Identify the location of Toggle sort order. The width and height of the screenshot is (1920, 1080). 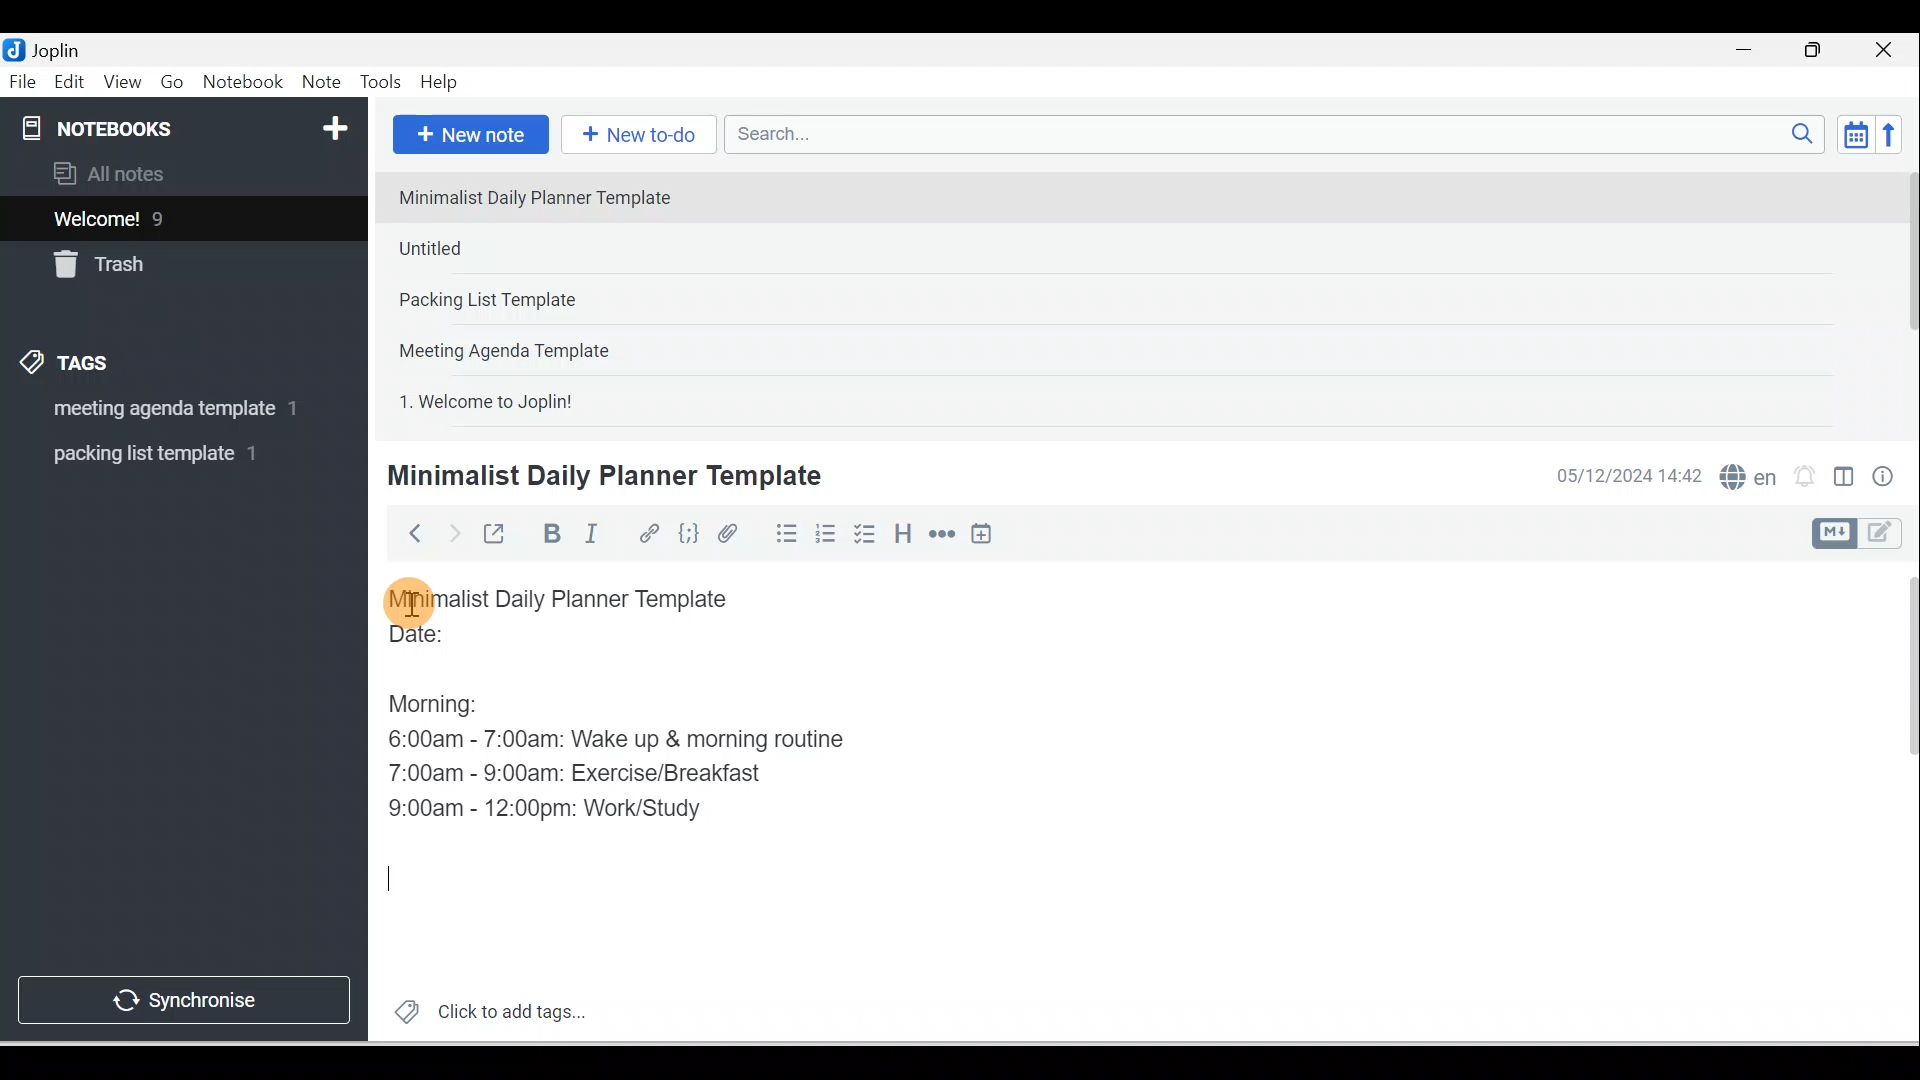
(1855, 133).